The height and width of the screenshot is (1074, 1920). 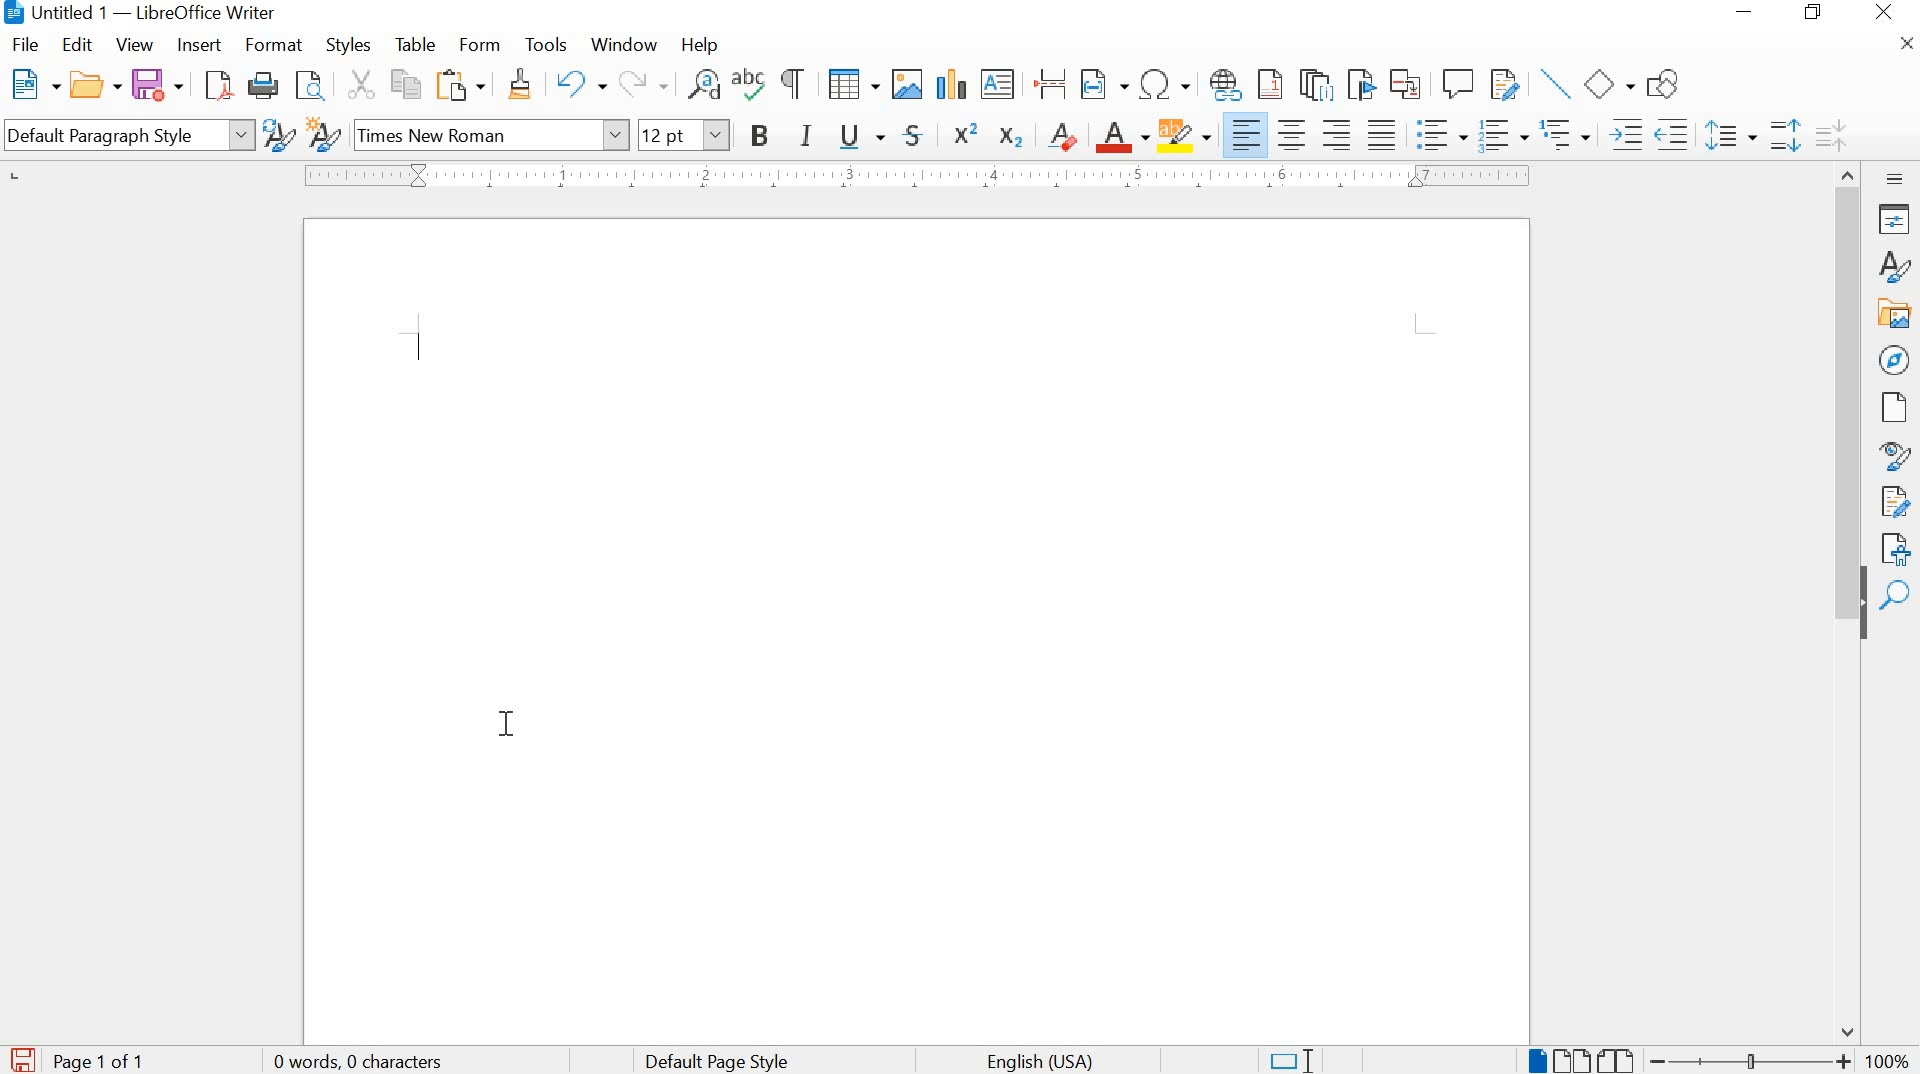 What do you see at coordinates (1381, 131) in the screenshot?
I see `JUSTIFIED` at bounding box center [1381, 131].